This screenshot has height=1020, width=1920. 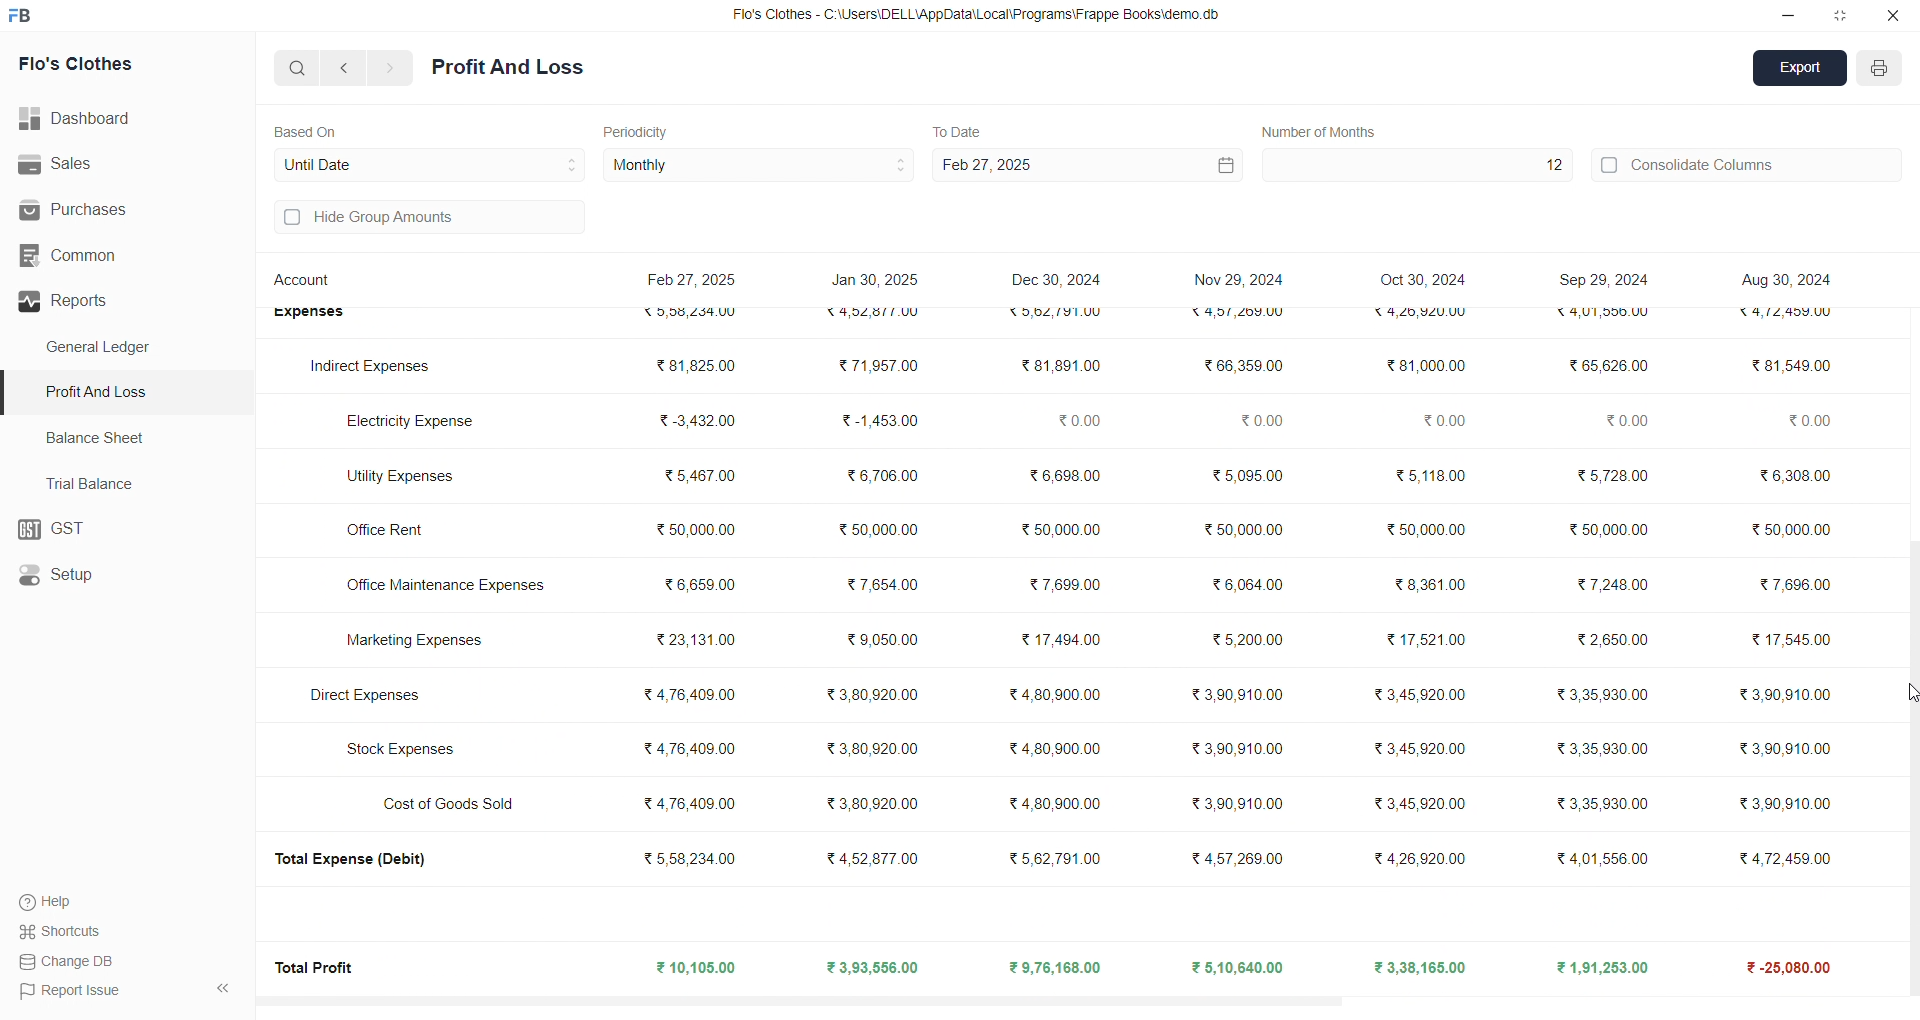 I want to click on Trial Balance, so click(x=96, y=483).